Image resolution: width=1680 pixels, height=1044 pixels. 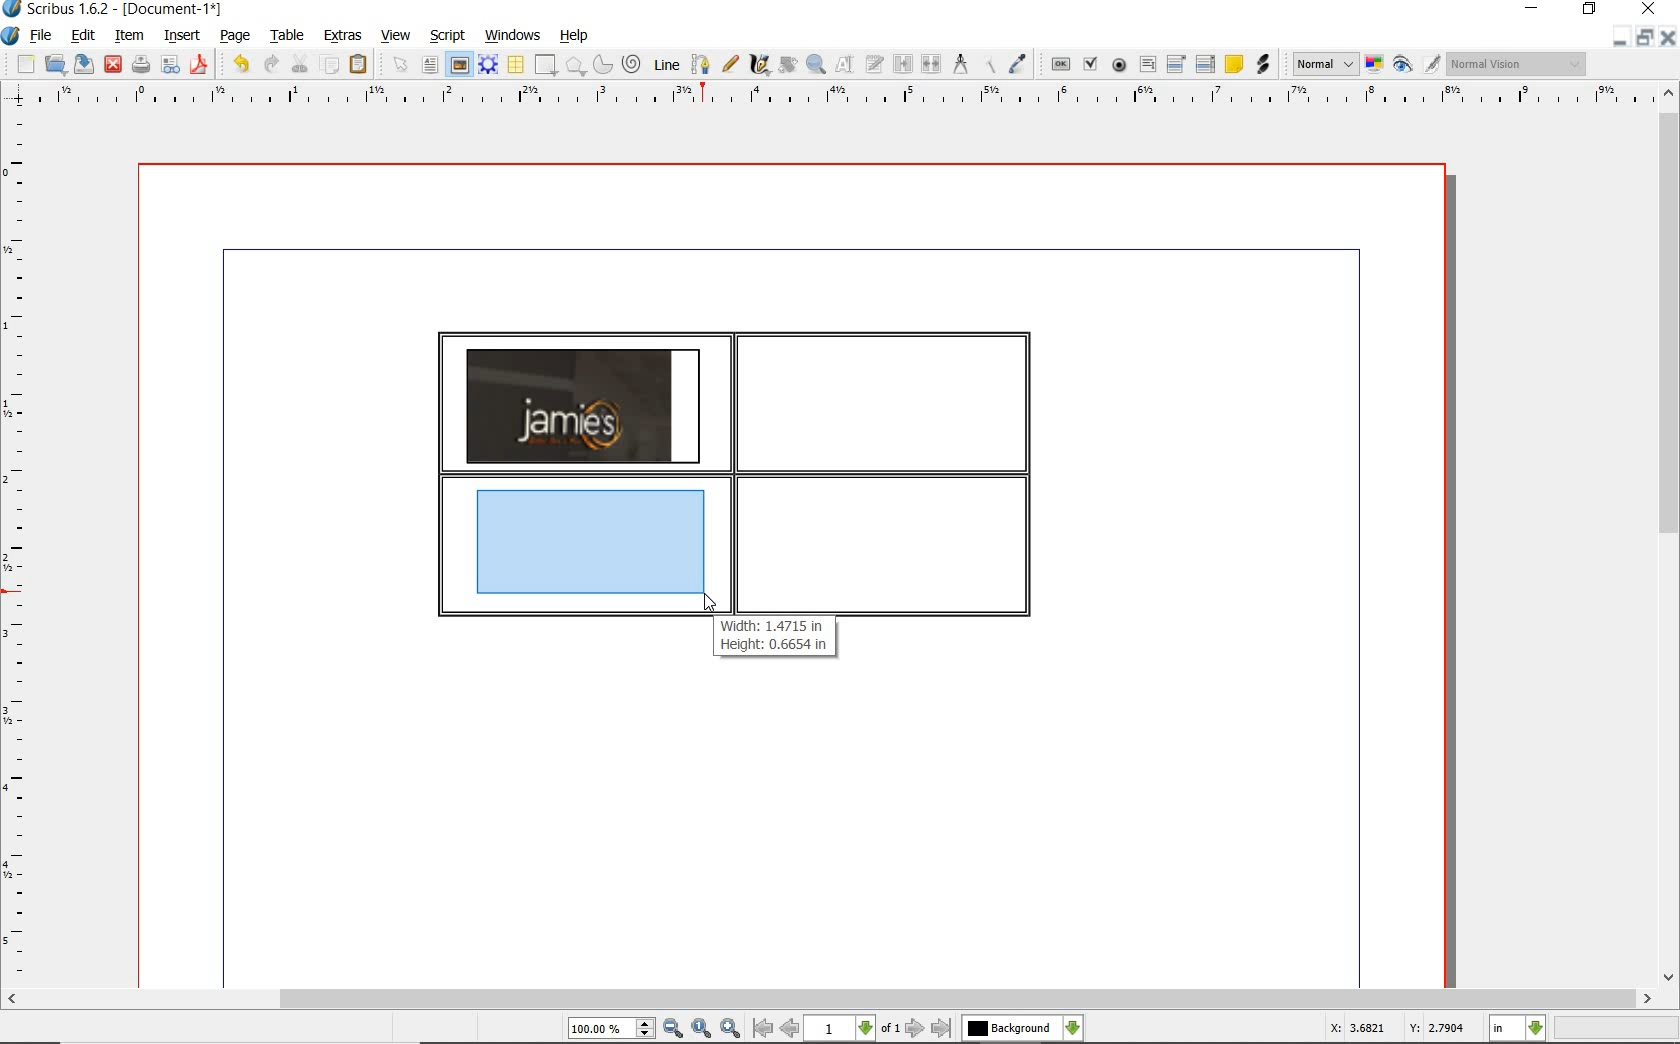 I want to click on table, so click(x=289, y=37).